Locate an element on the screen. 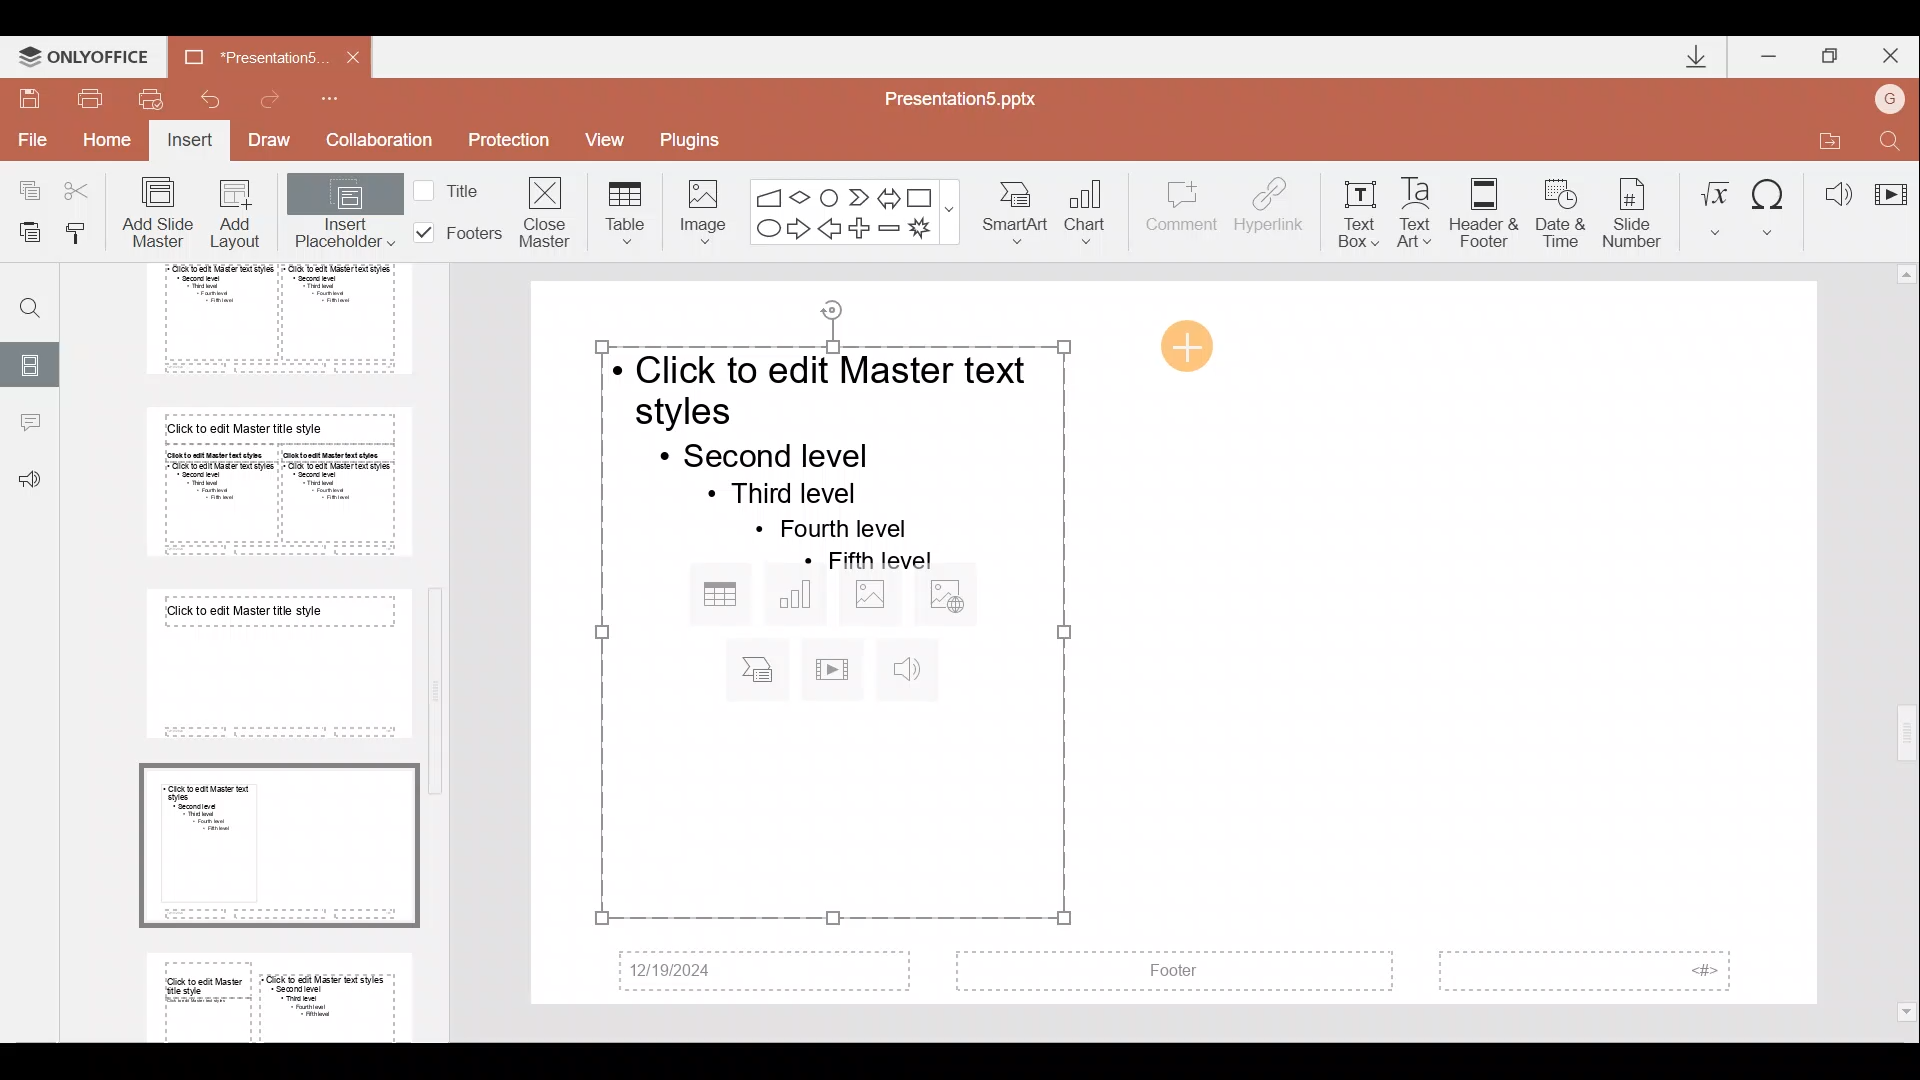 The width and height of the screenshot is (1920, 1080). Downloads is located at coordinates (1688, 56).